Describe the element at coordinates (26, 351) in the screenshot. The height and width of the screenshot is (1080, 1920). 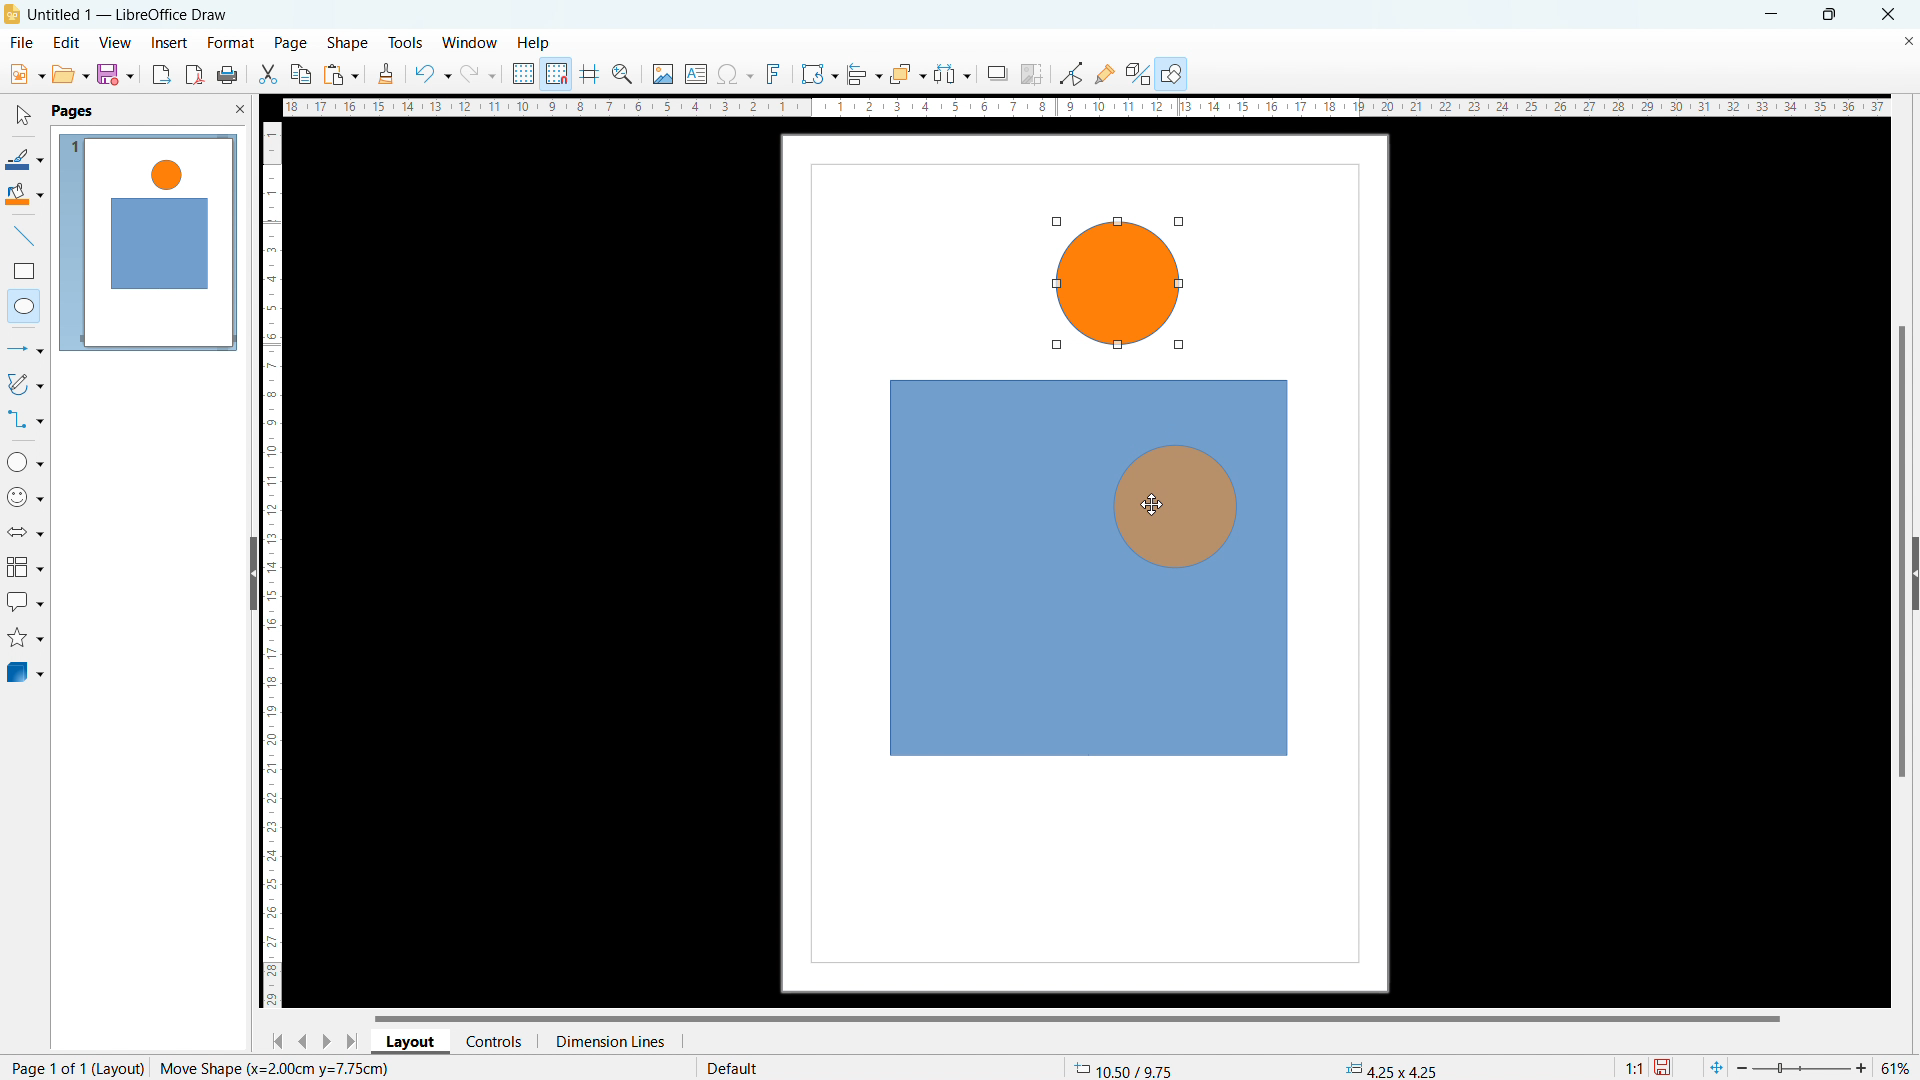
I see `lines and arrows` at that location.